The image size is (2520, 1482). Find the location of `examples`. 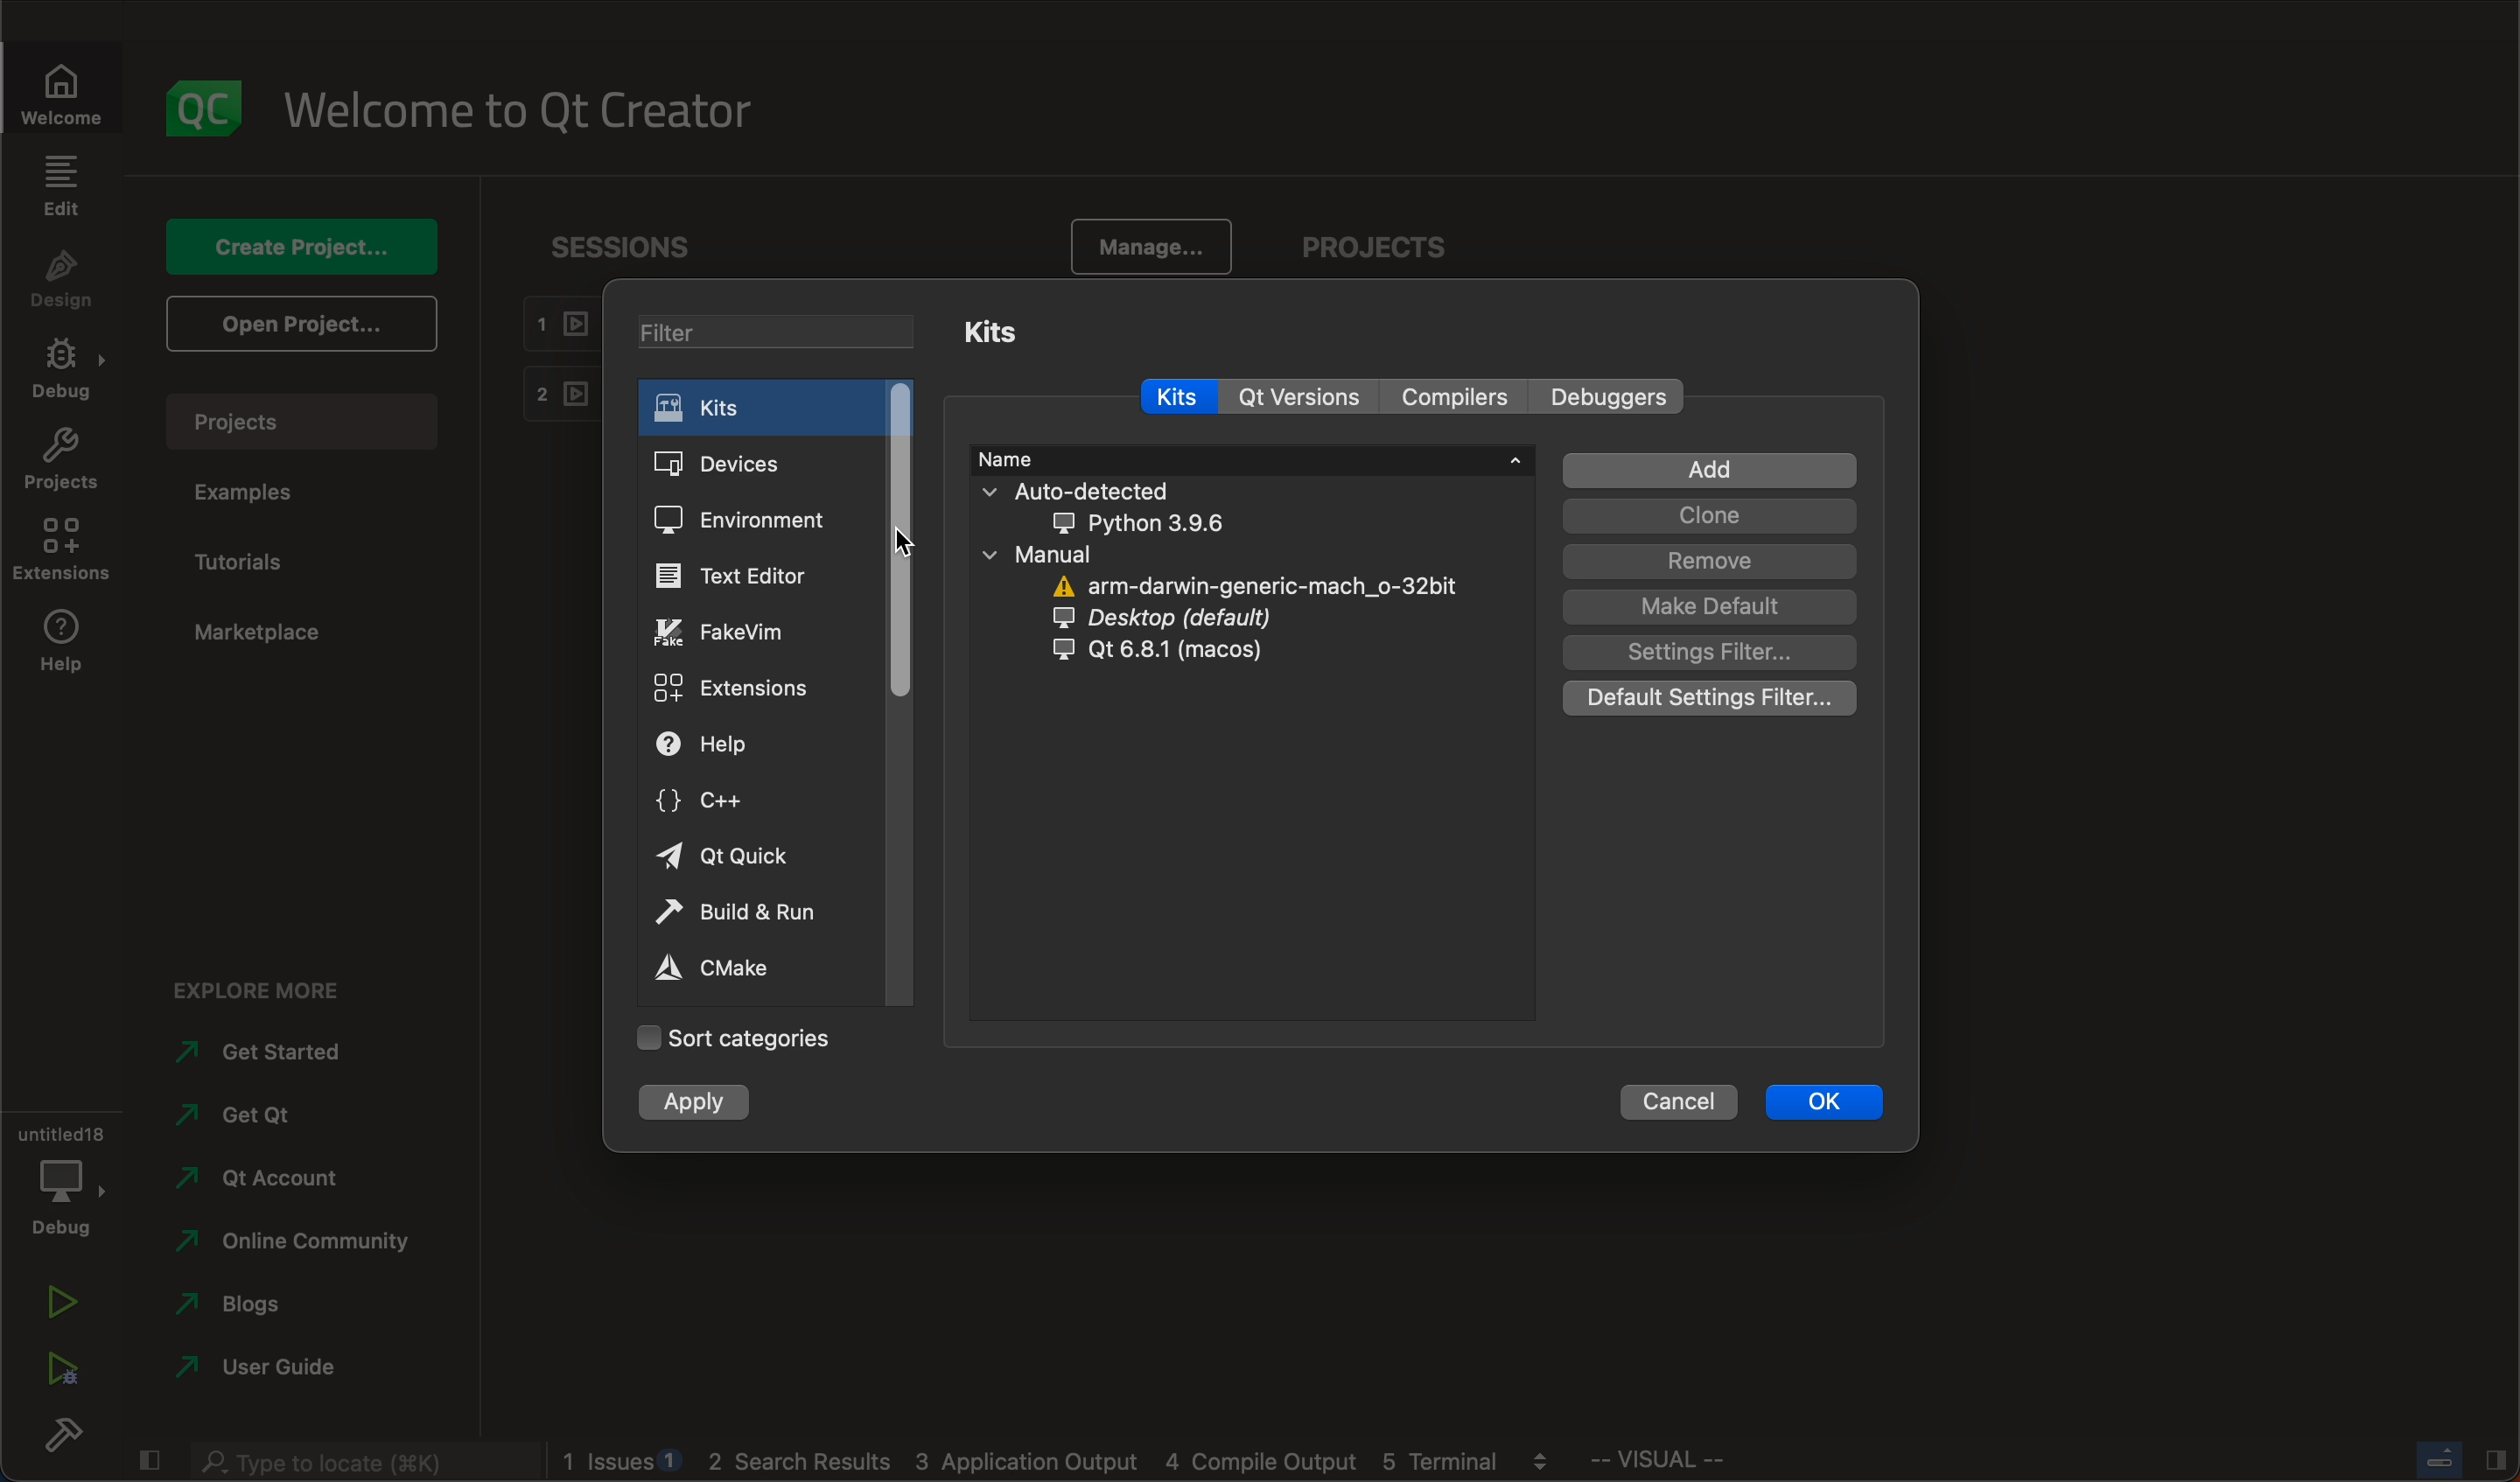

examples is located at coordinates (264, 493).